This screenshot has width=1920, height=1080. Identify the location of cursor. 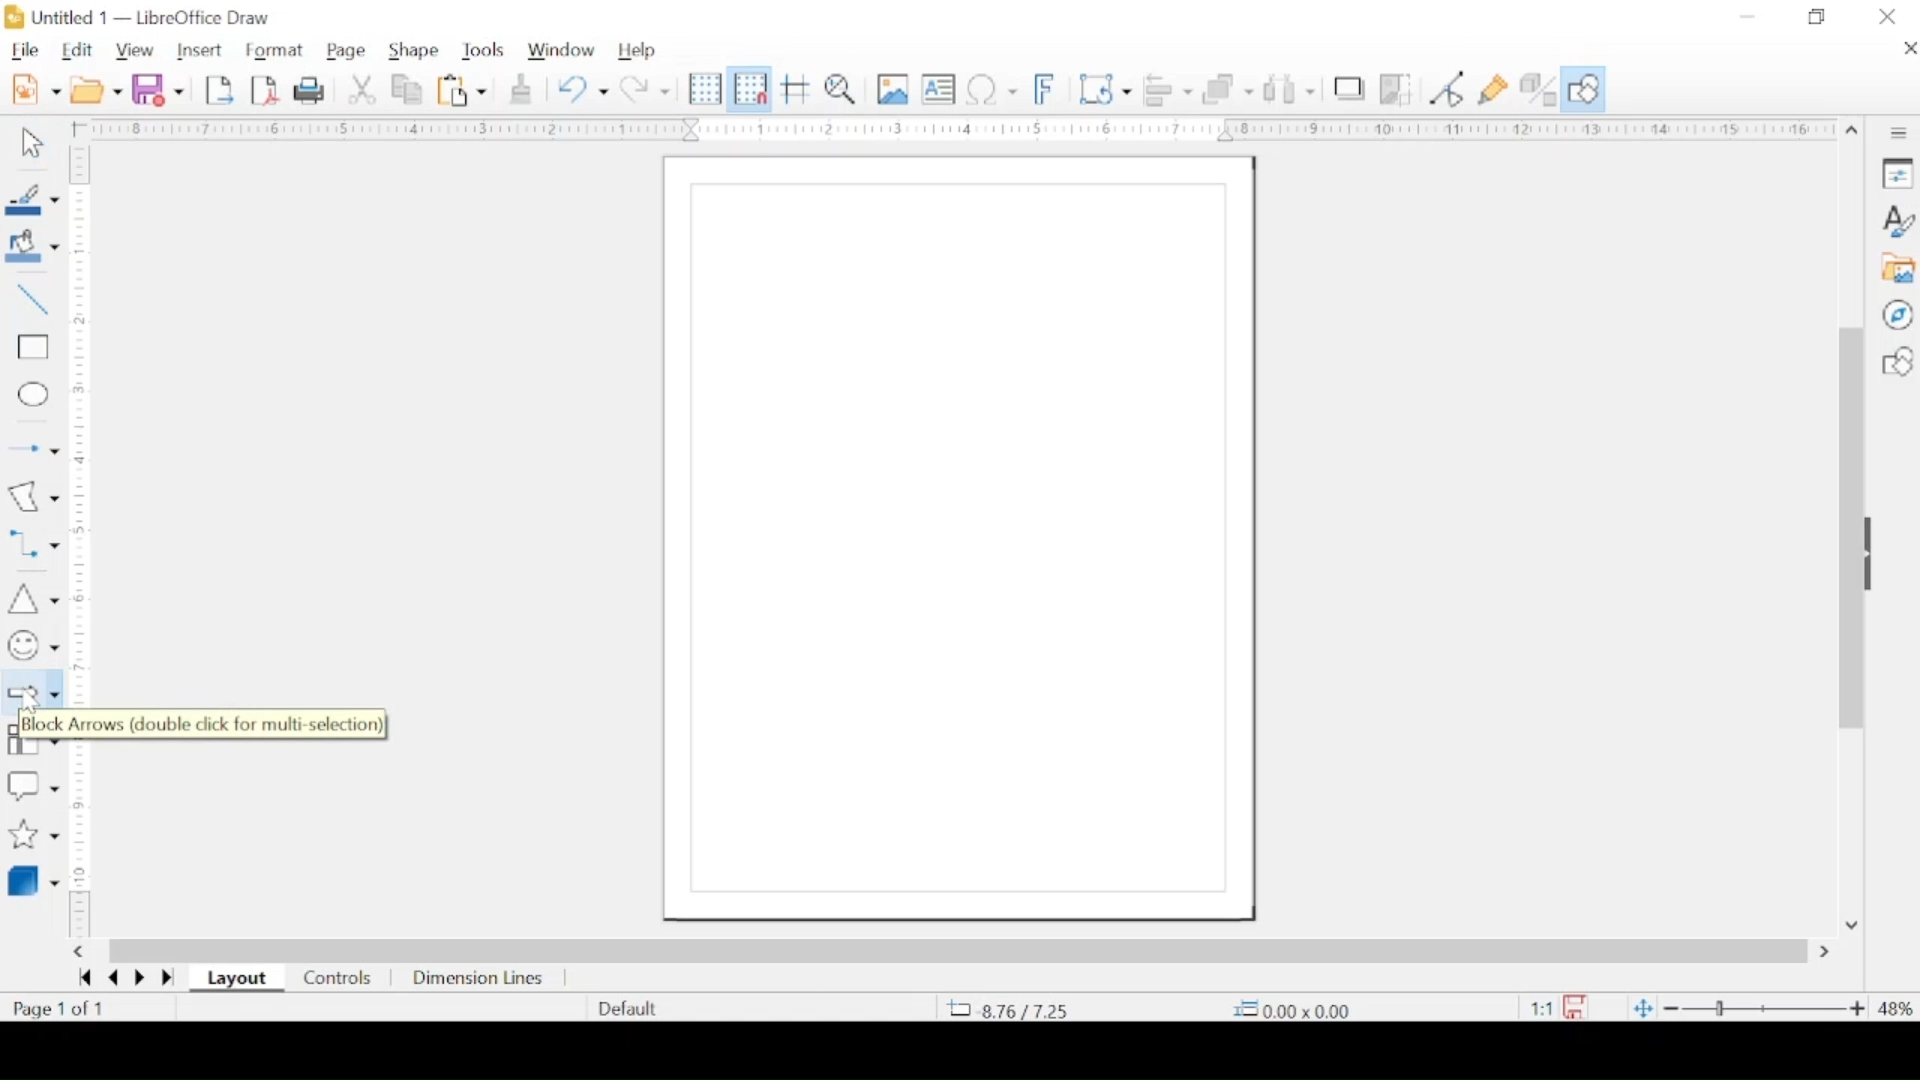
(37, 704).